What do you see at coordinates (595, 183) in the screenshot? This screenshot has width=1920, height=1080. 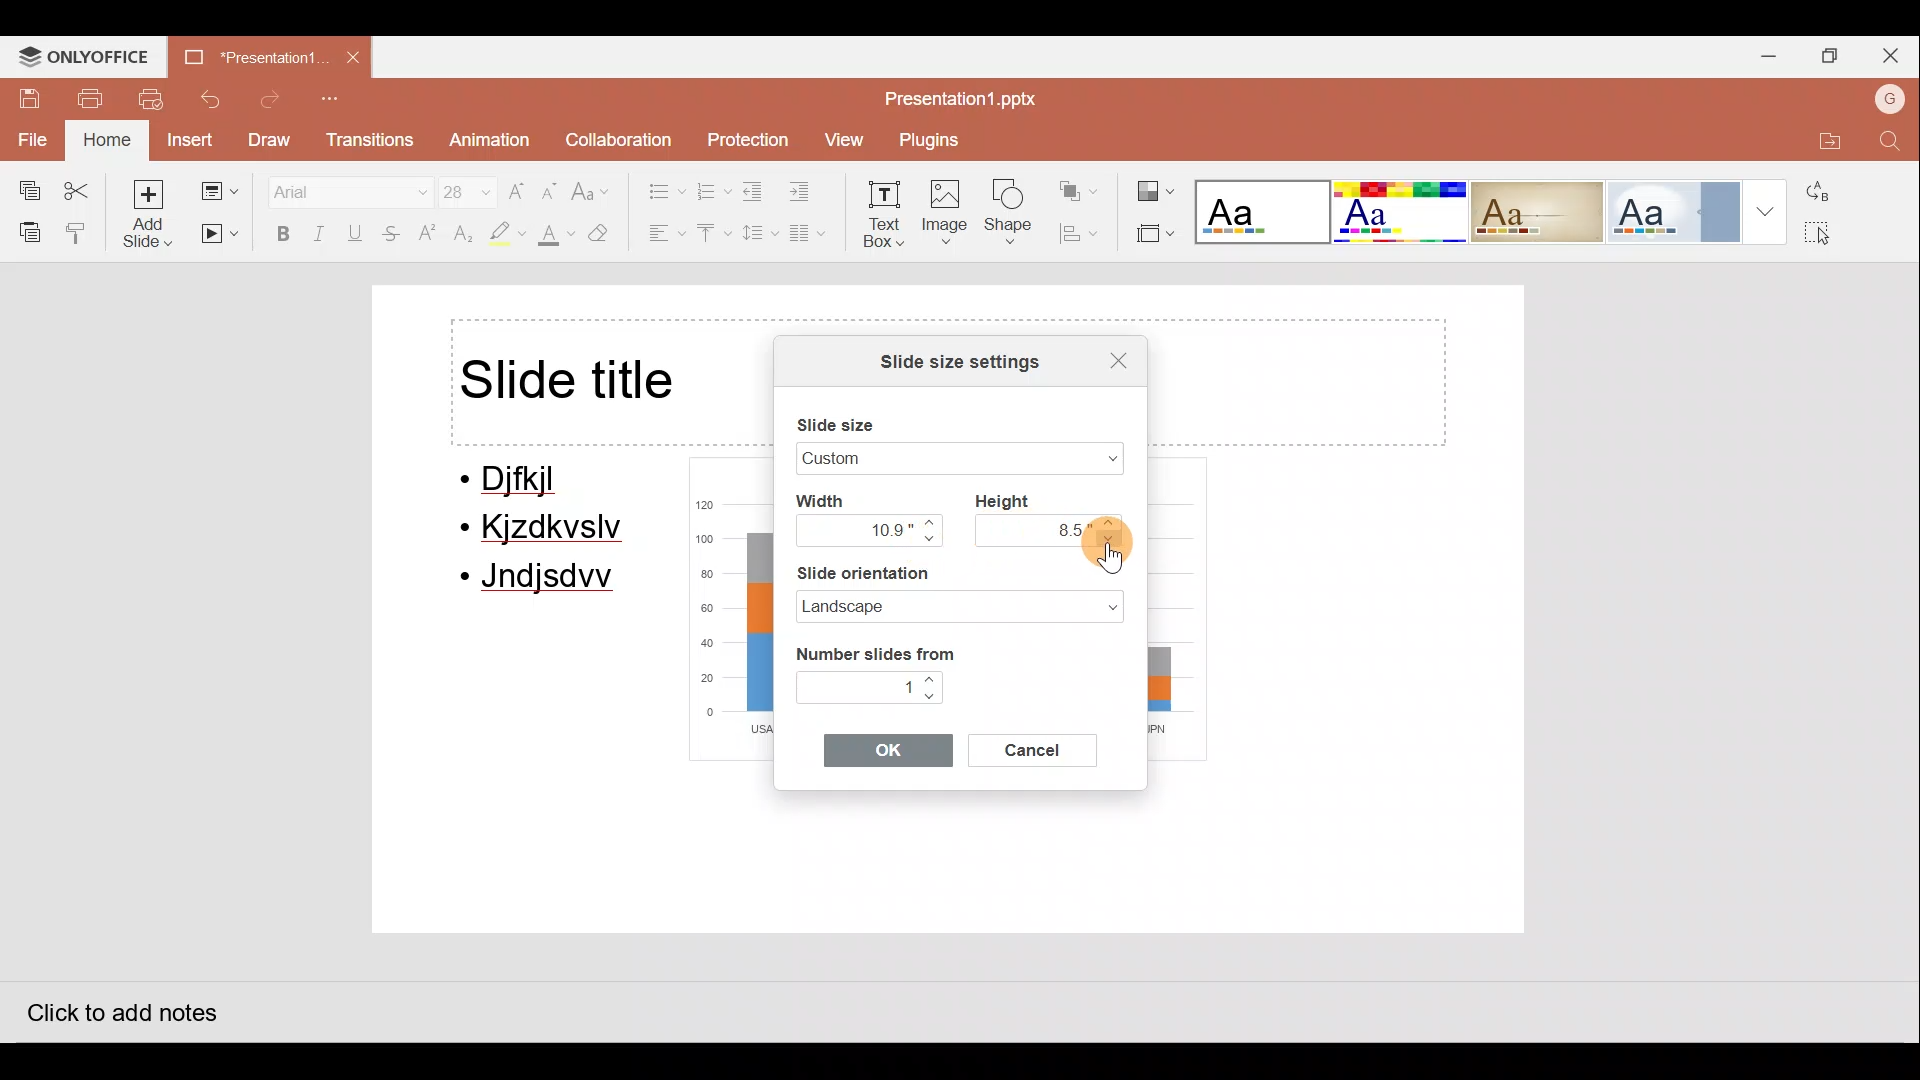 I see `Change case` at bounding box center [595, 183].